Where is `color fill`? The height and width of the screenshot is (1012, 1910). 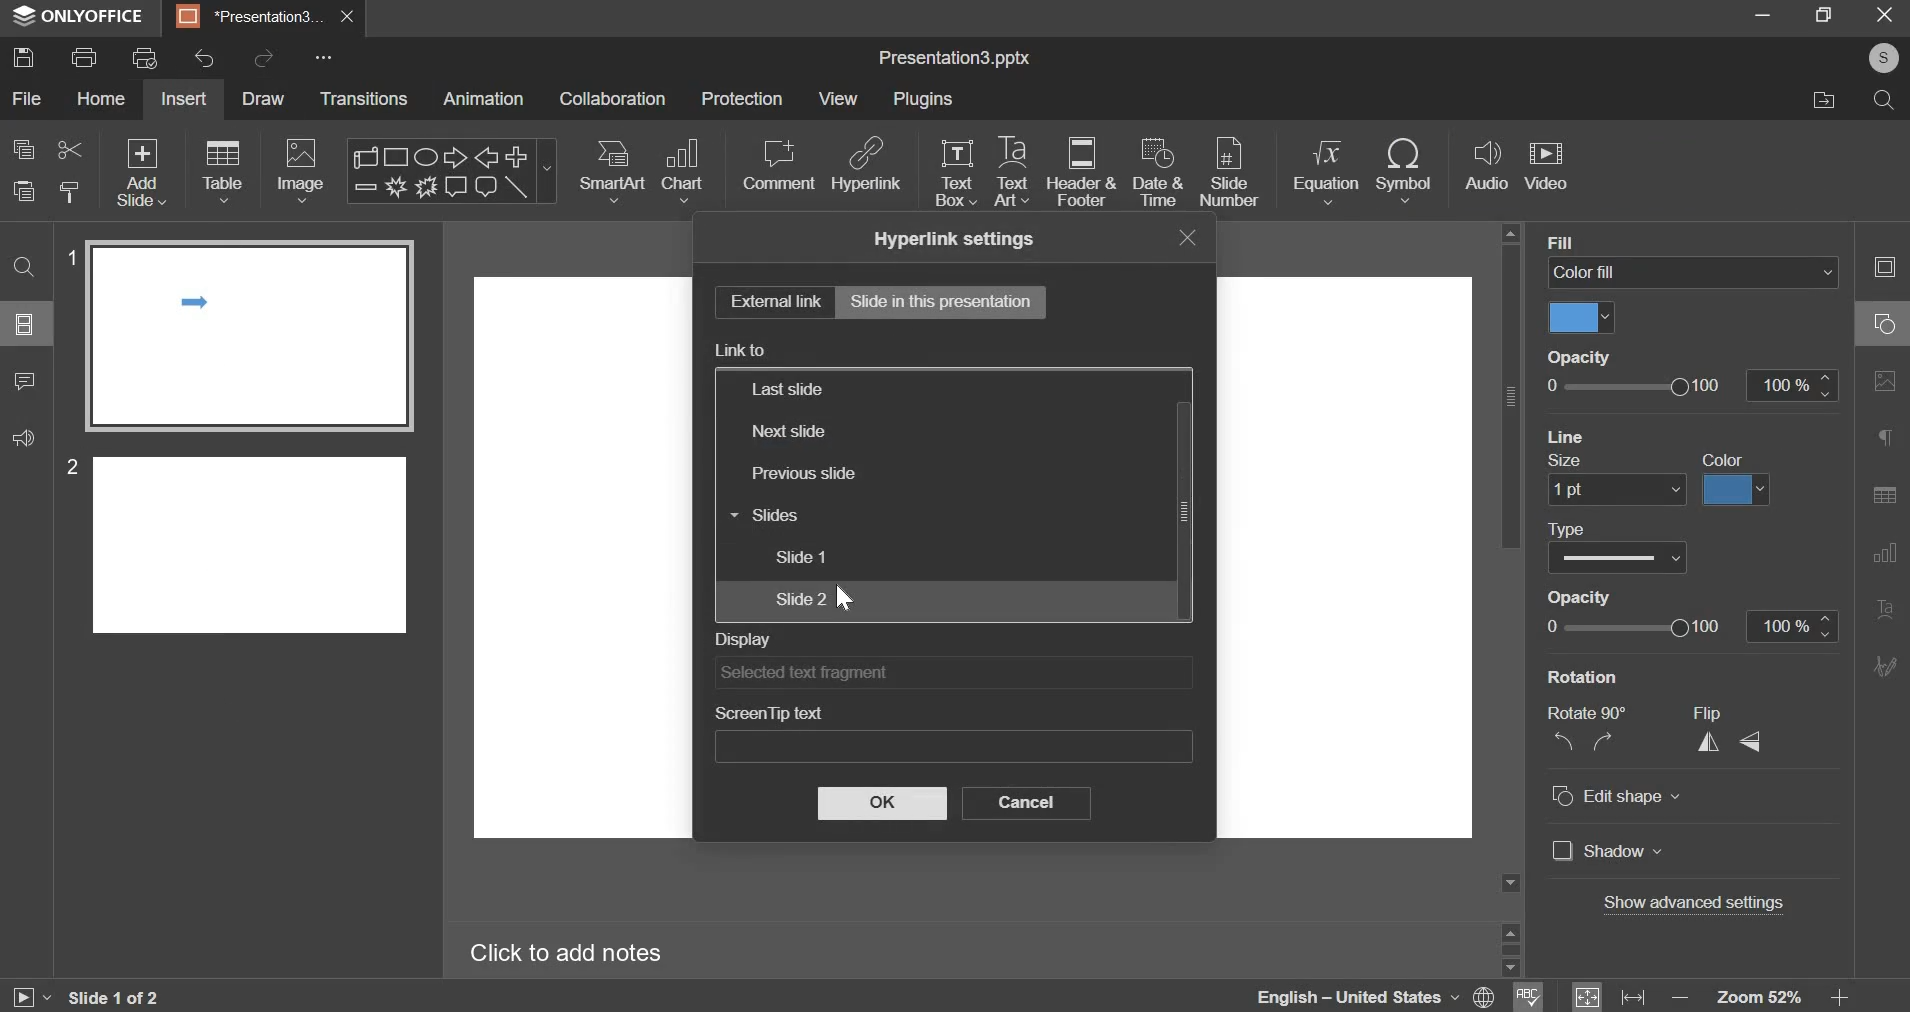 color fill is located at coordinates (1693, 271).